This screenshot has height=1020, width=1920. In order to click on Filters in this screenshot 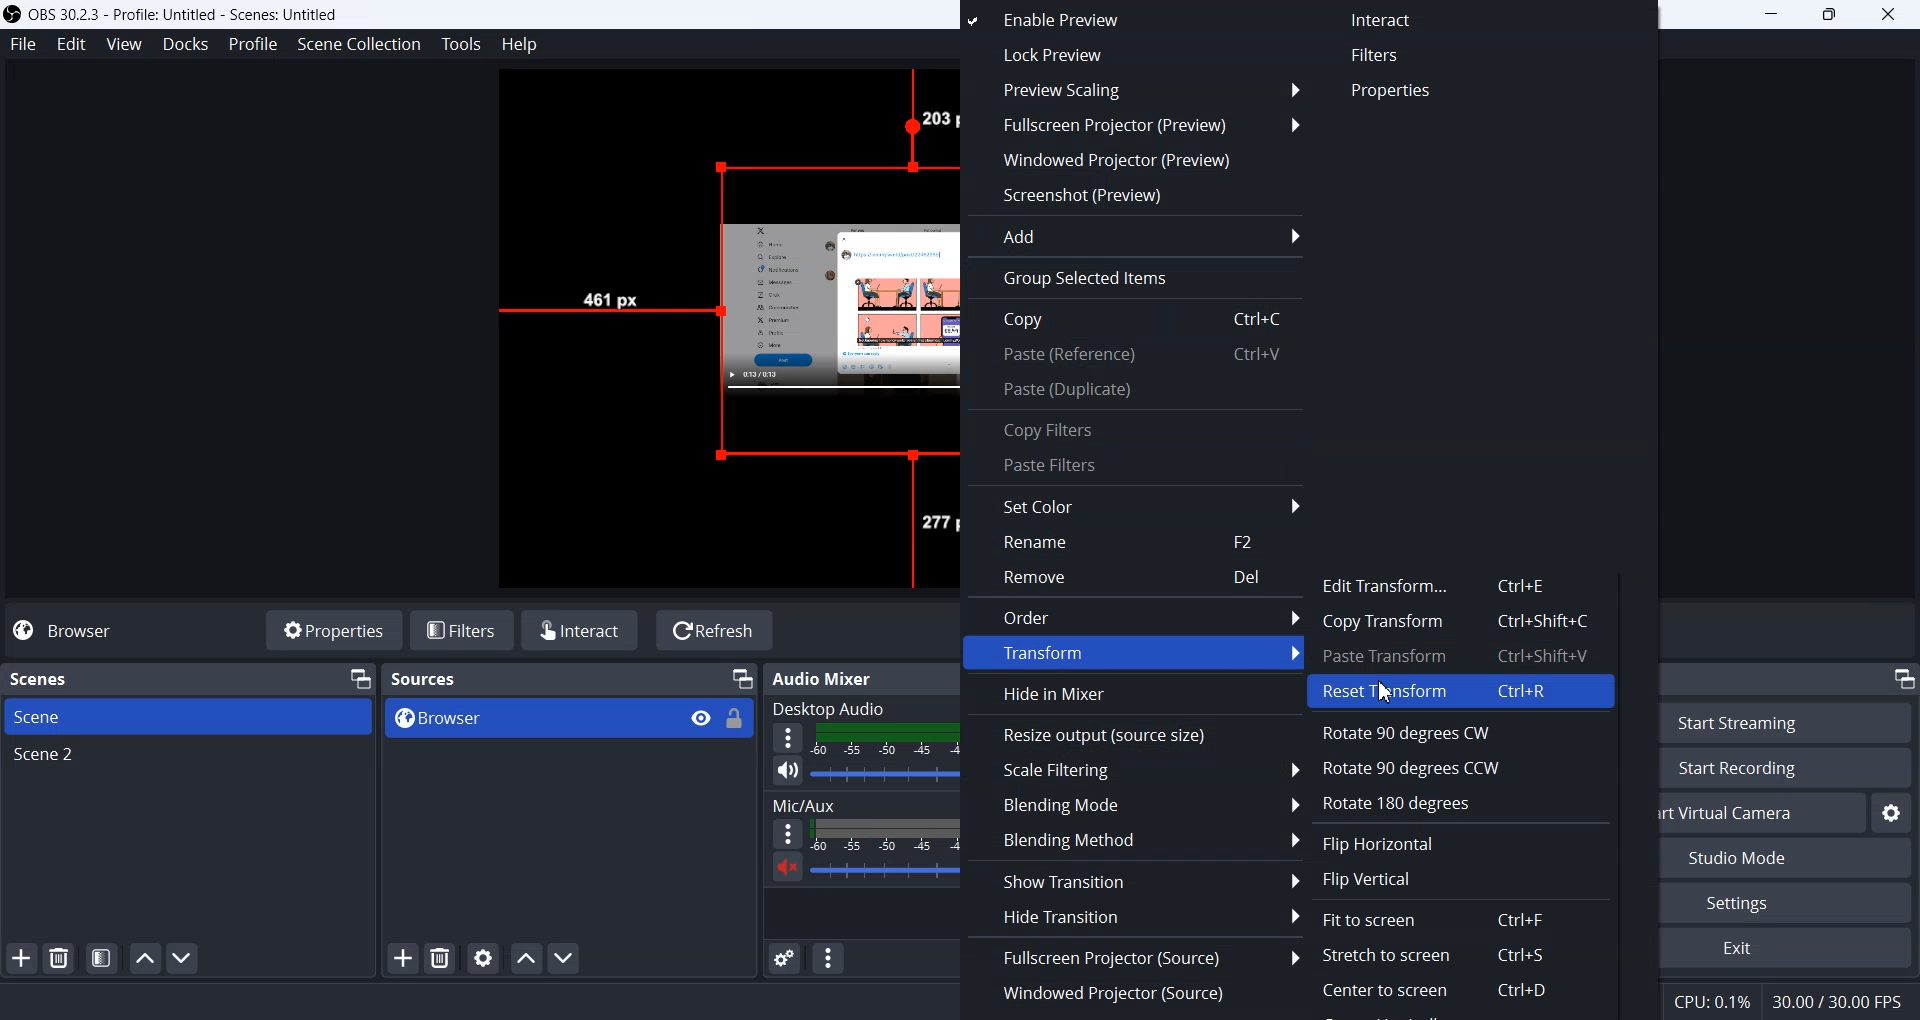, I will do `click(1378, 55)`.